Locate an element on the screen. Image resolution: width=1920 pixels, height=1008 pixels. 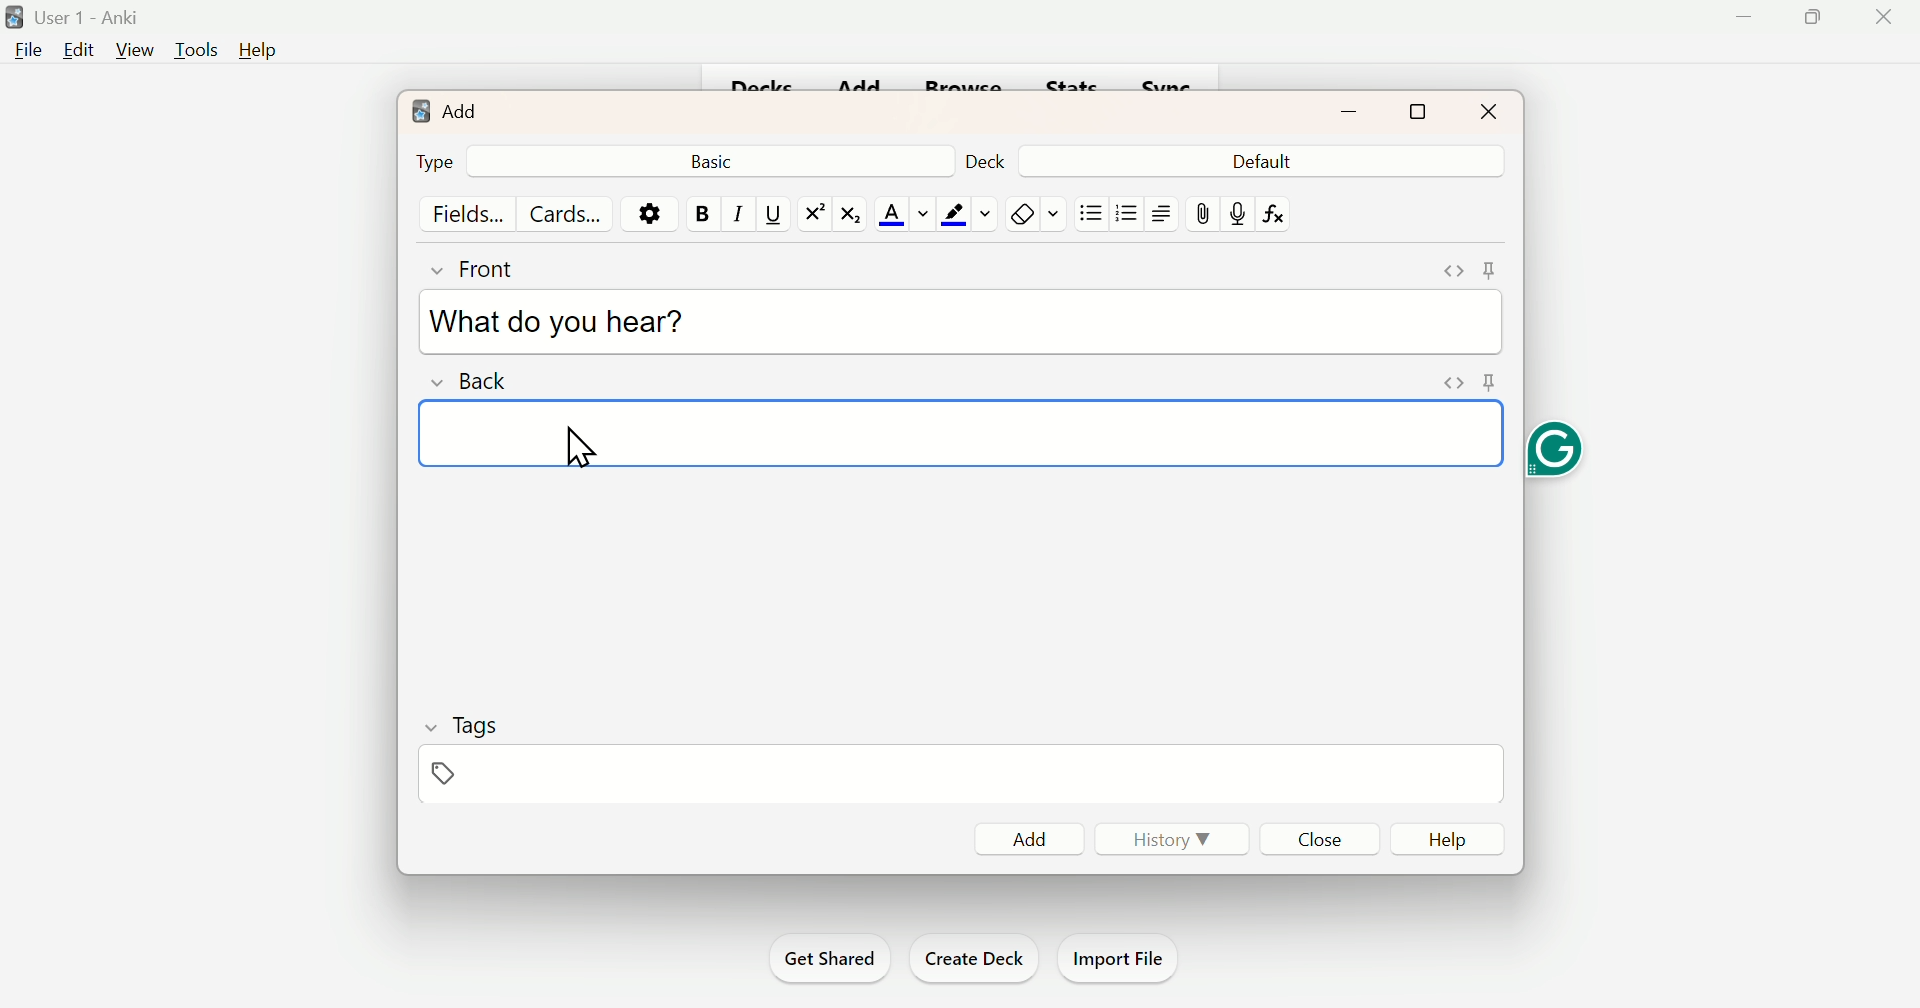
pin is located at coordinates (1492, 268).